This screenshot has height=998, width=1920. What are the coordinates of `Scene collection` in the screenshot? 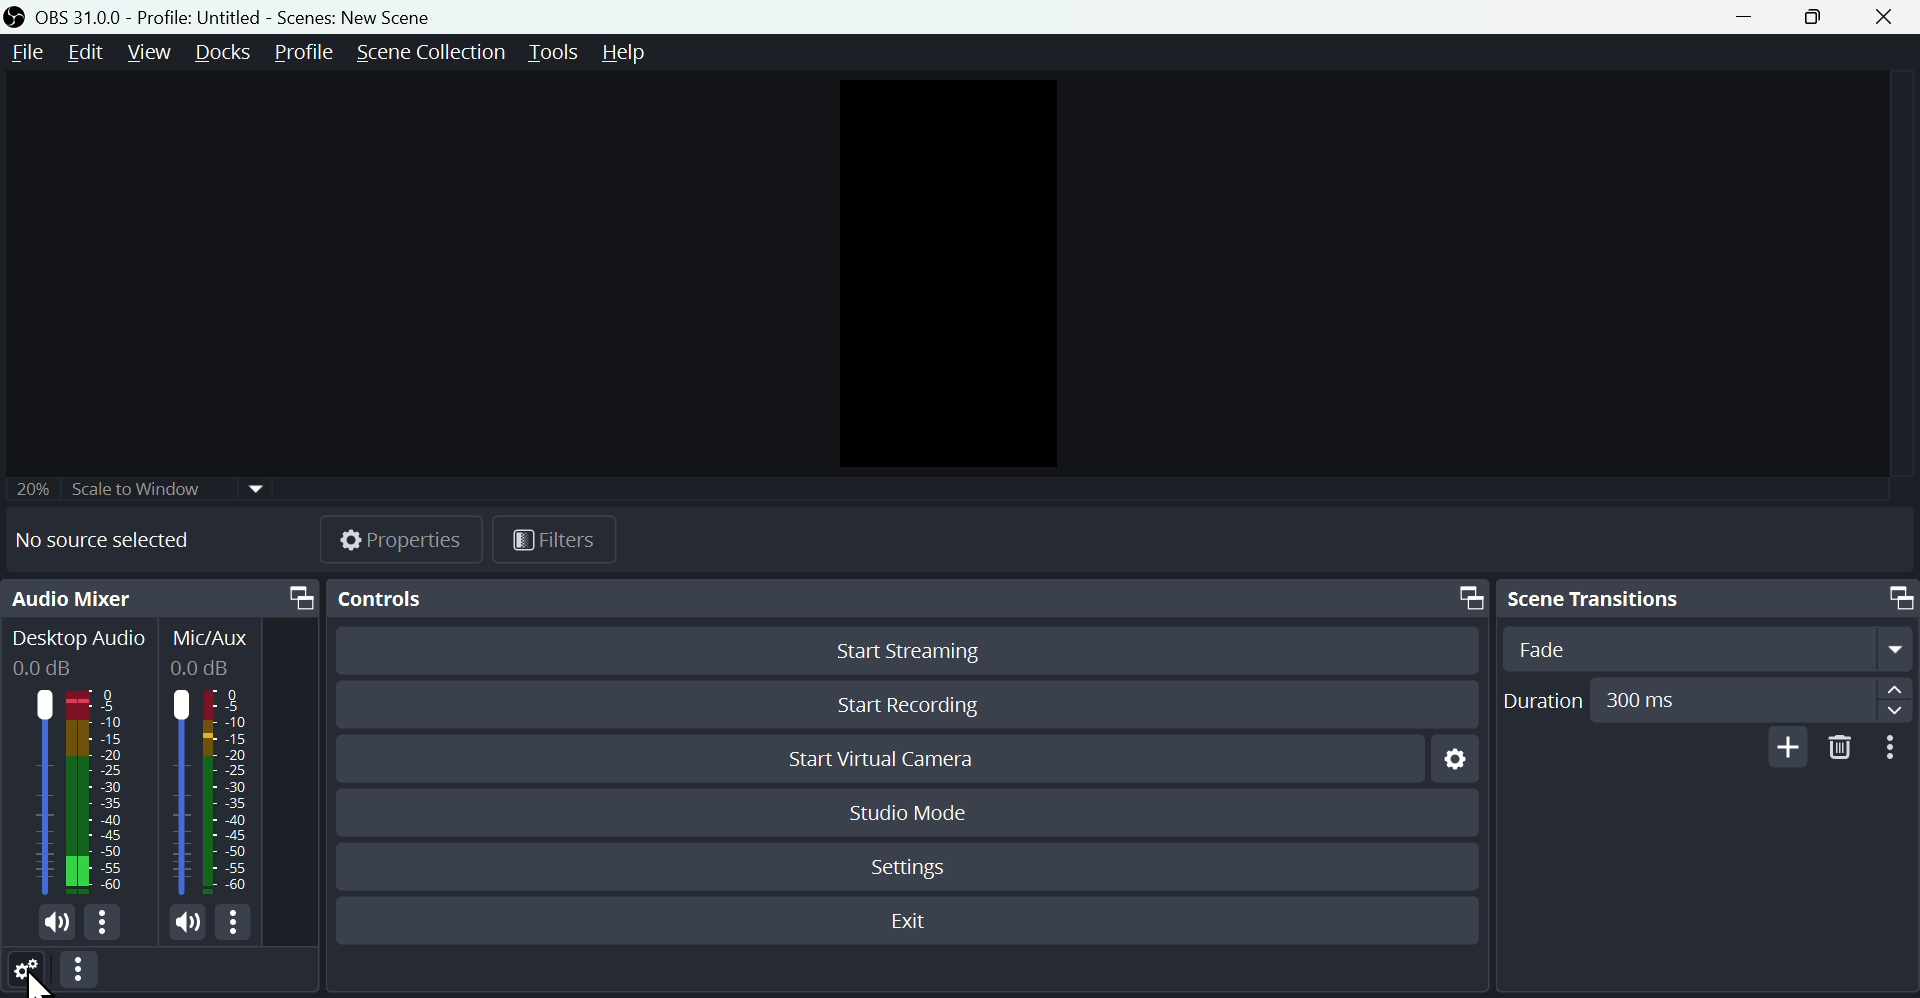 It's located at (429, 52).